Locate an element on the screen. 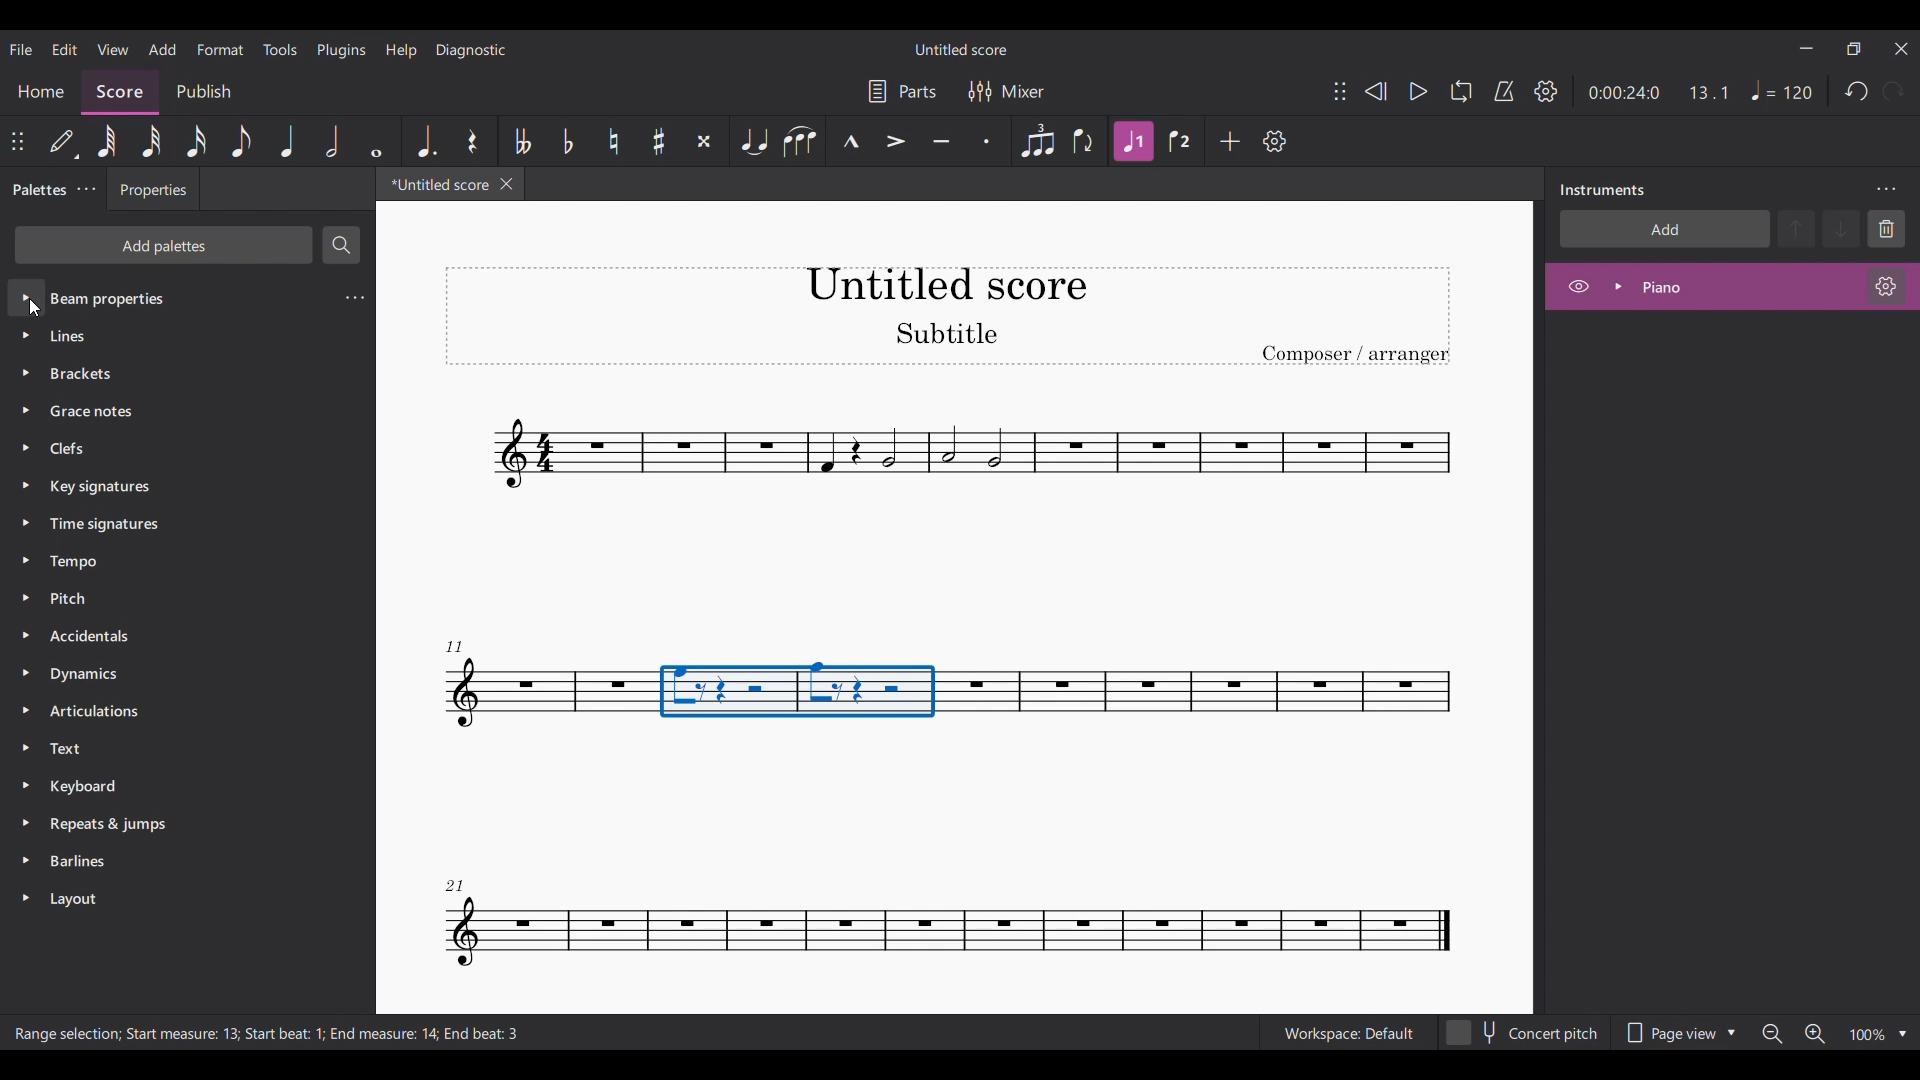 The height and width of the screenshot is (1080, 1920). Tenuto is located at coordinates (941, 141).